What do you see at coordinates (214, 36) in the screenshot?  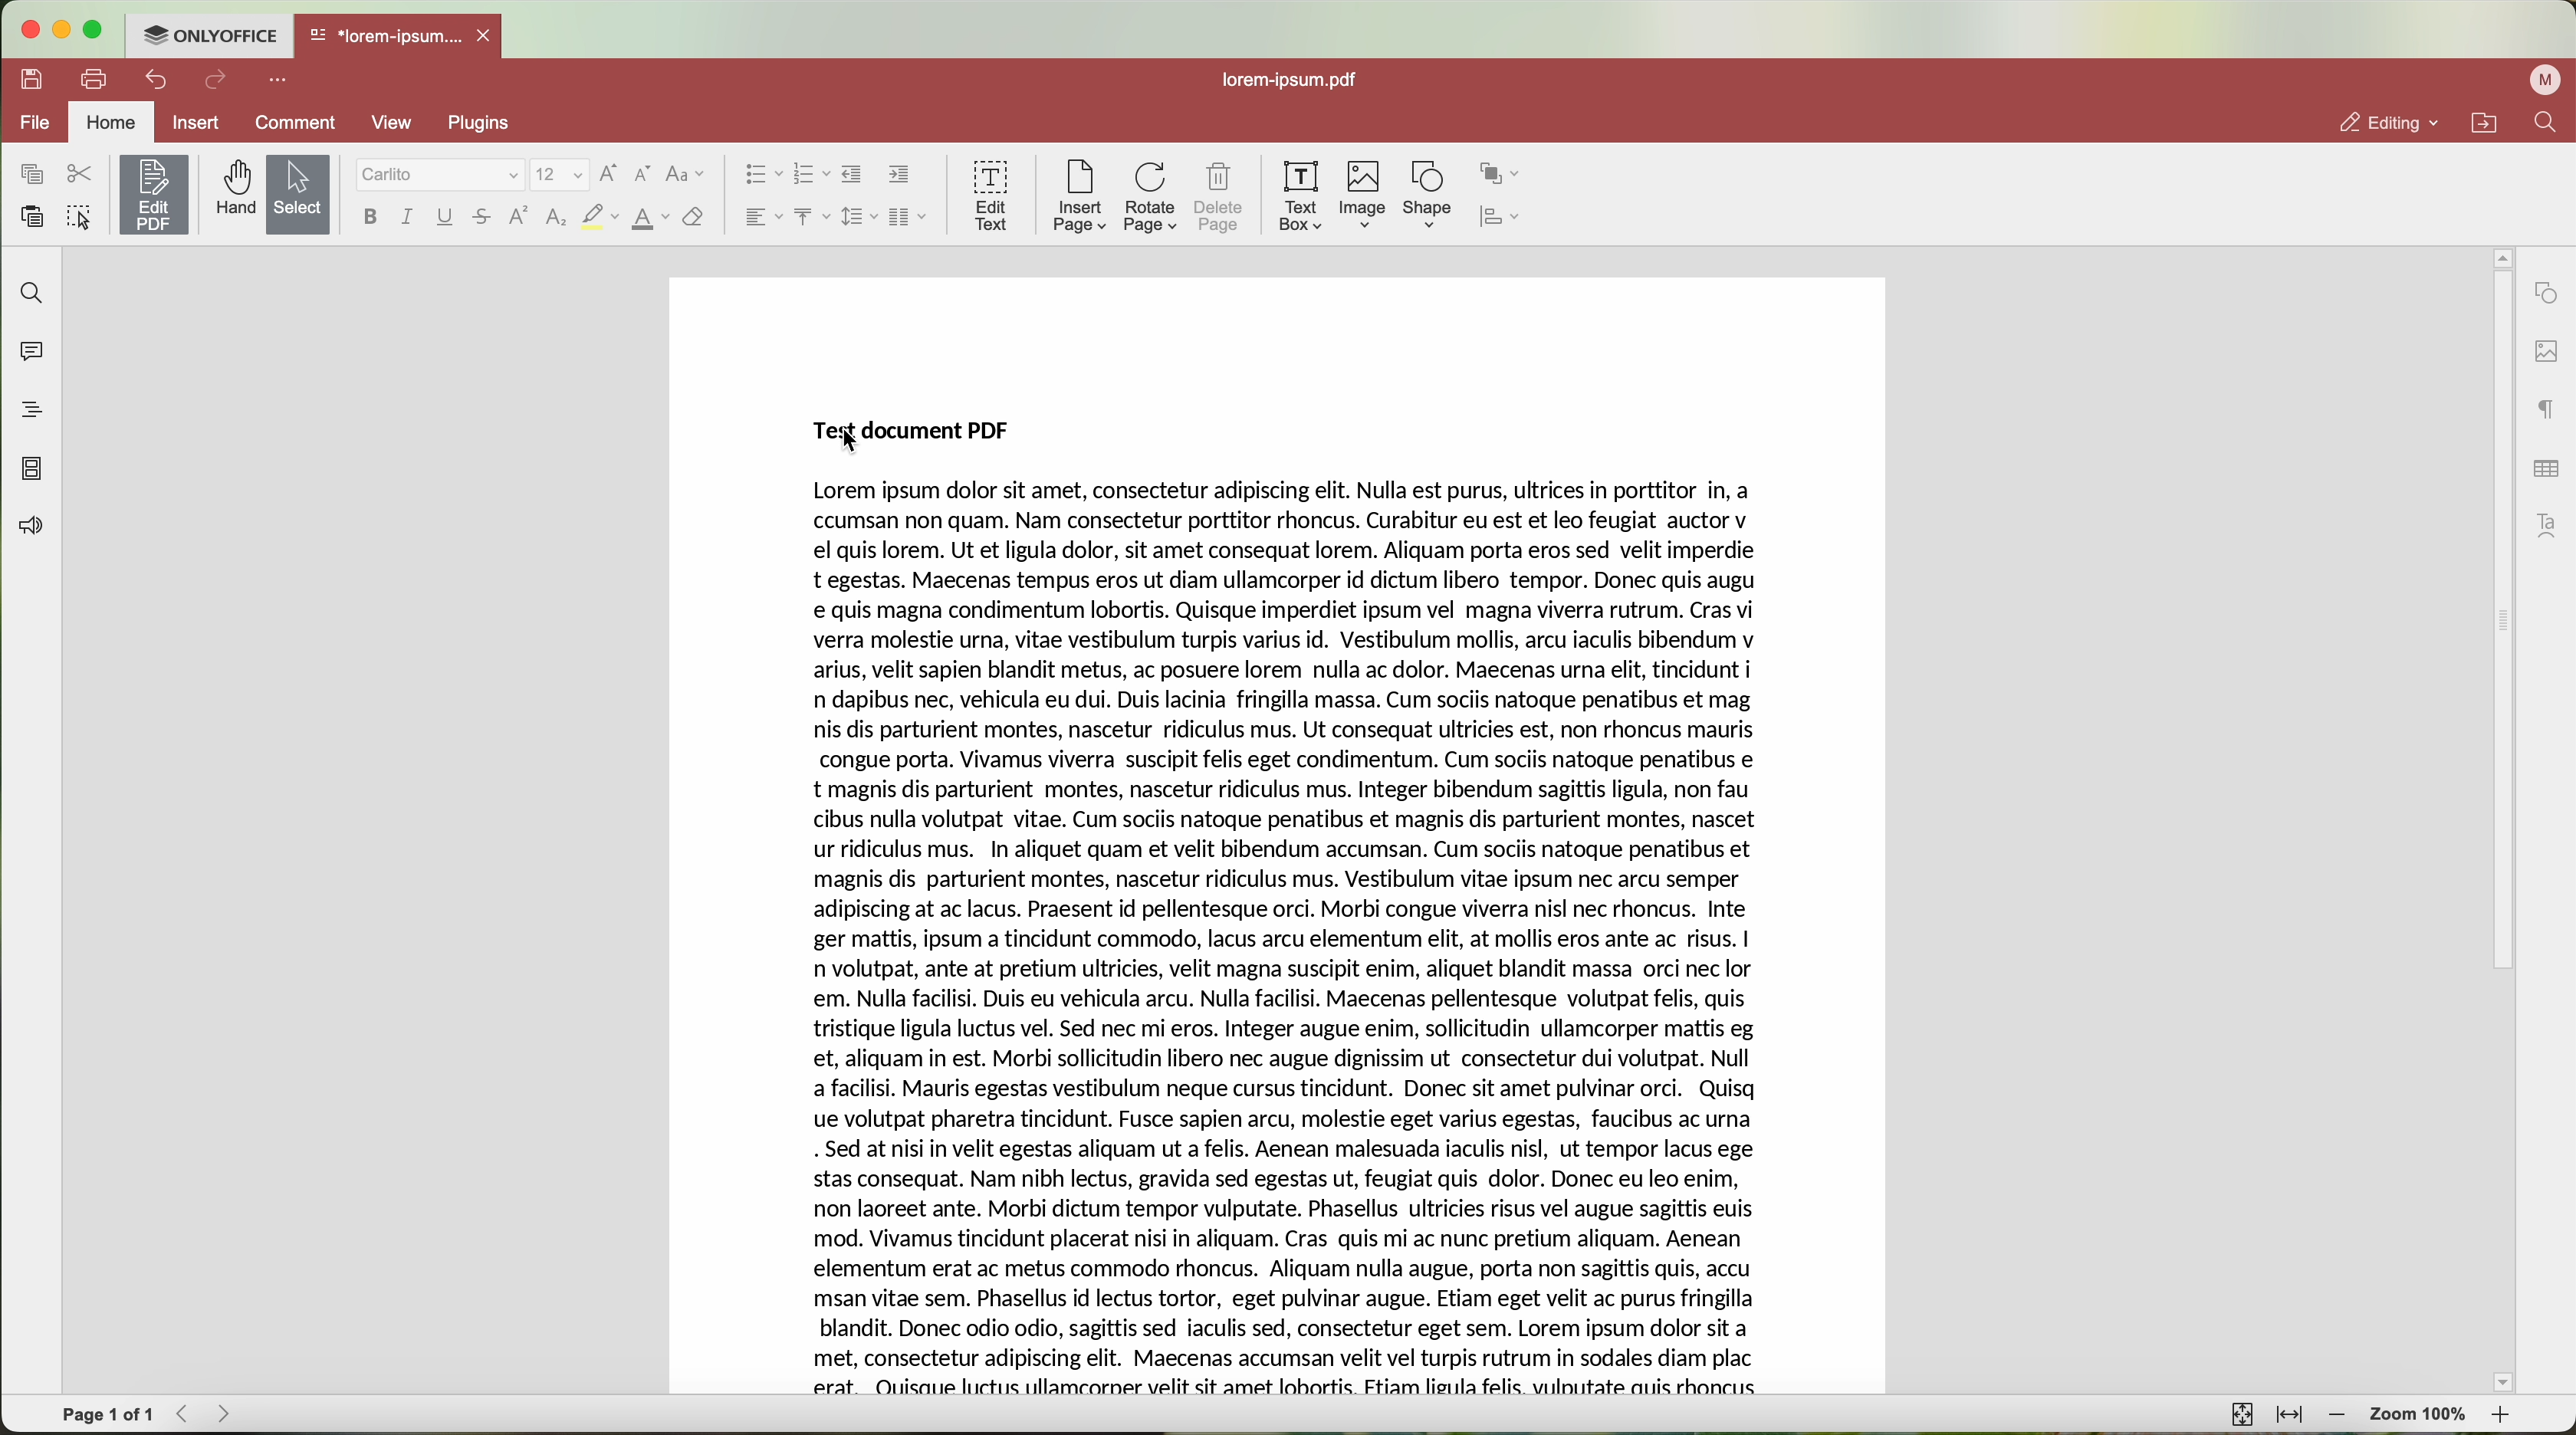 I see `ONLYOFFICE` at bounding box center [214, 36].